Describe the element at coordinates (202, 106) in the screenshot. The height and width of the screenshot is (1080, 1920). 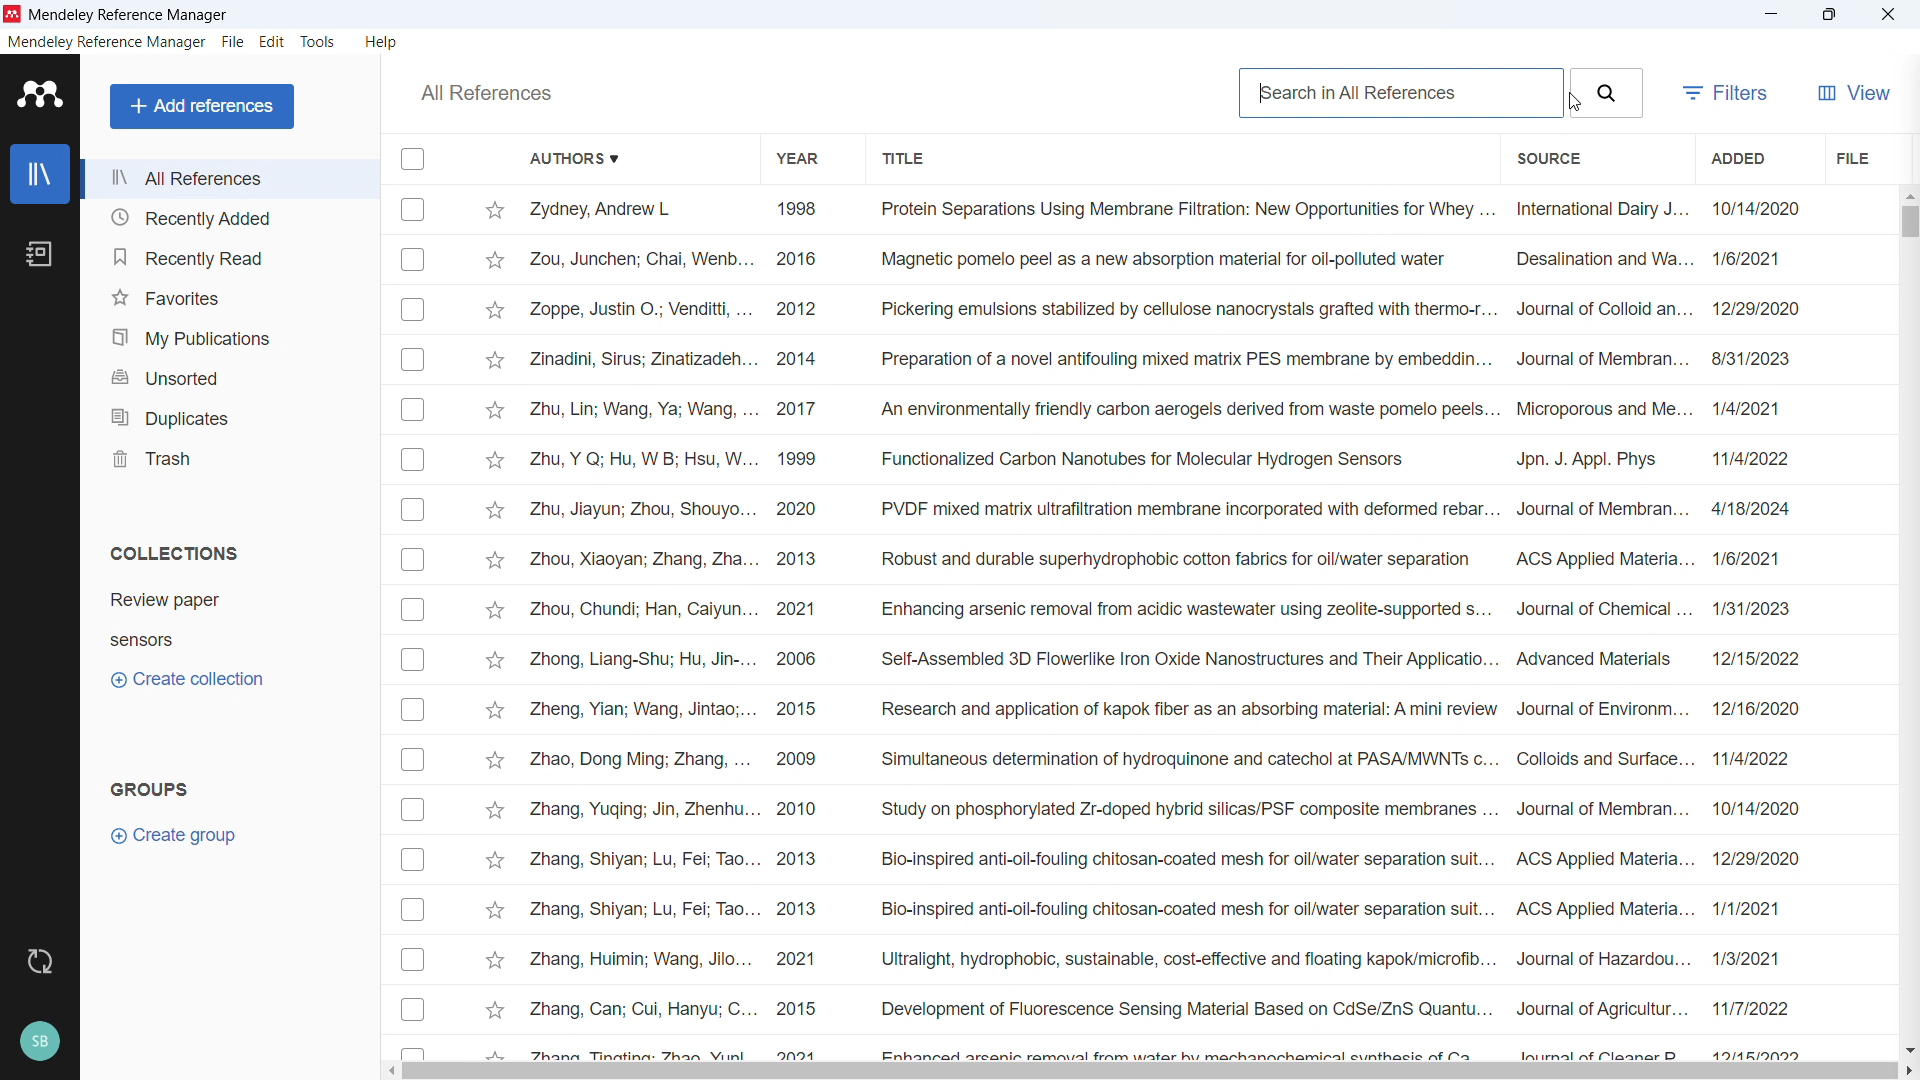
I see `add references` at that location.